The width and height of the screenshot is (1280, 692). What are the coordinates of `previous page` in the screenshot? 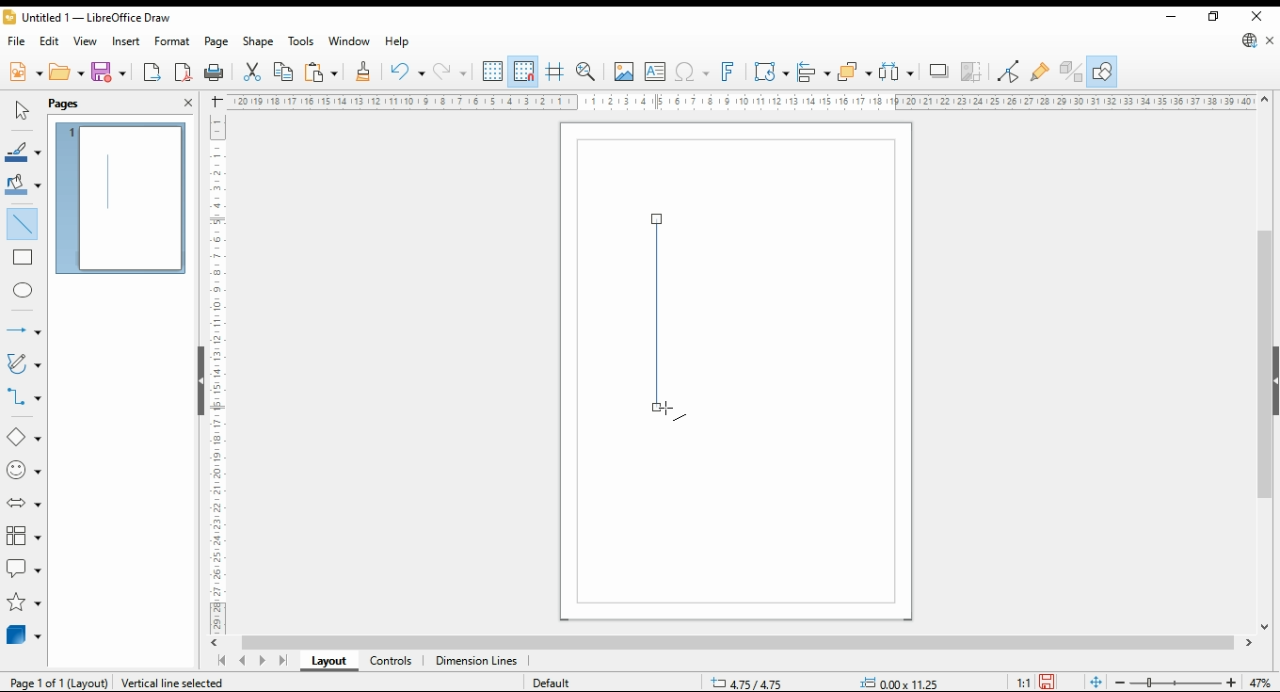 It's located at (242, 662).